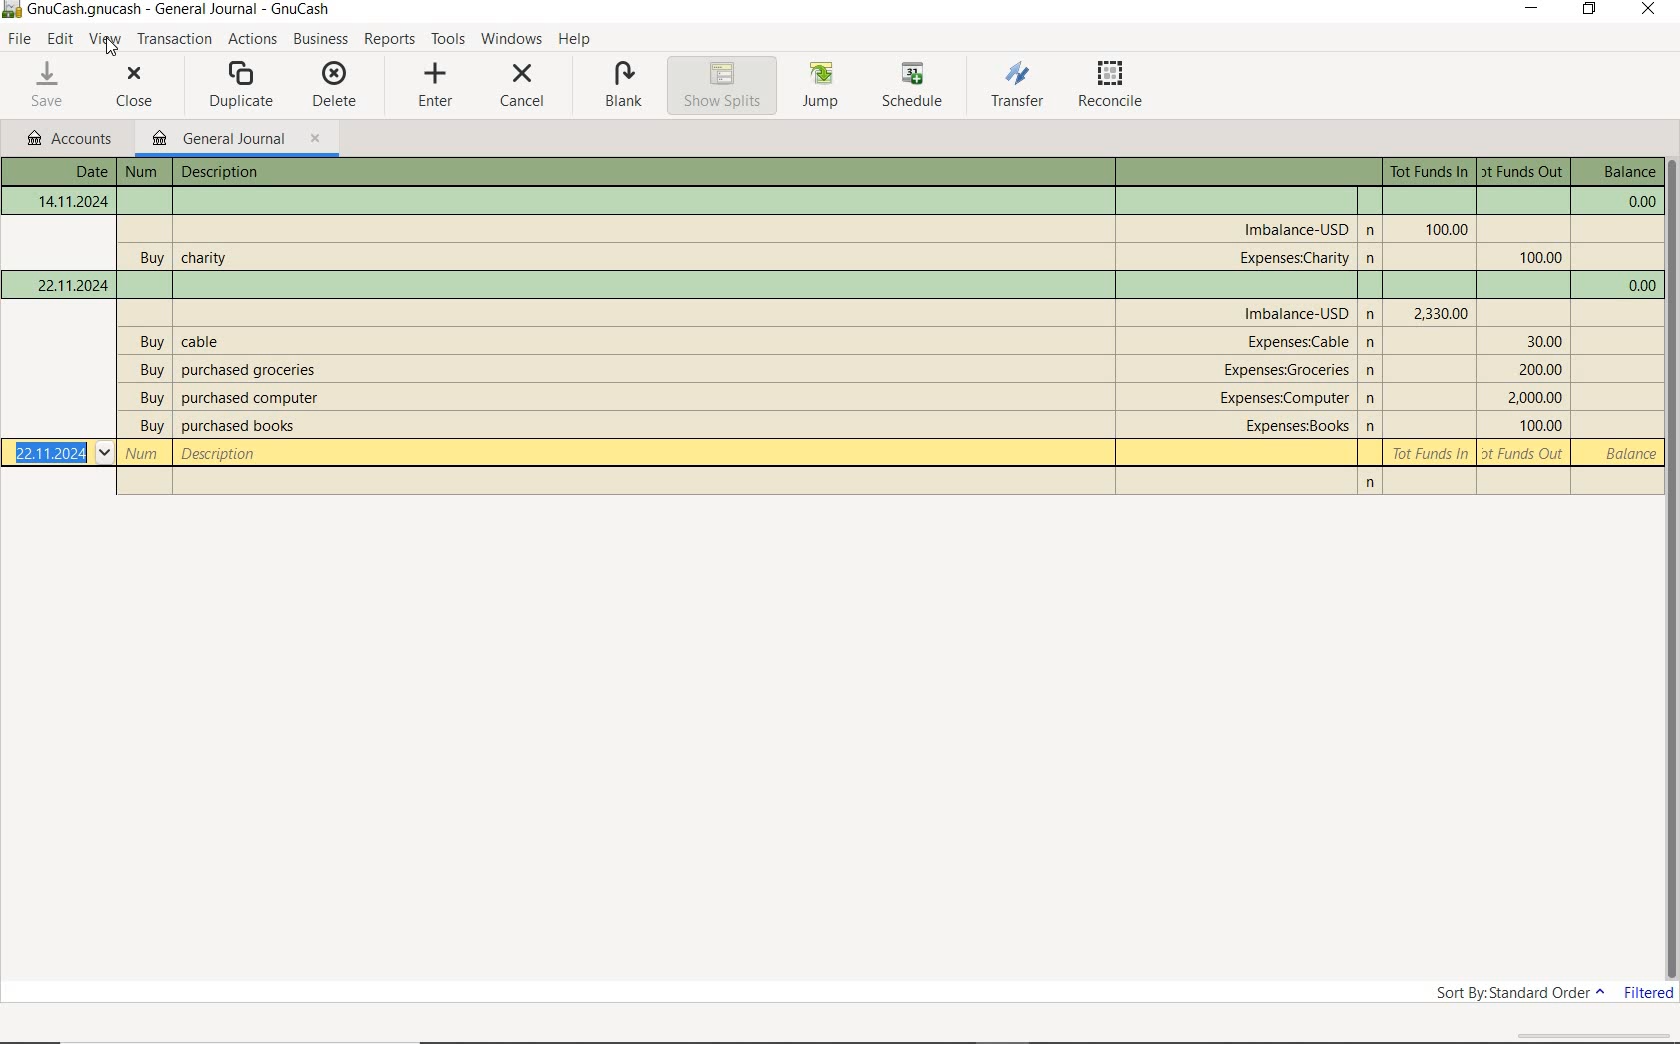 This screenshot has width=1680, height=1044. Describe the element at coordinates (821, 84) in the screenshot. I see `JUMP` at that location.